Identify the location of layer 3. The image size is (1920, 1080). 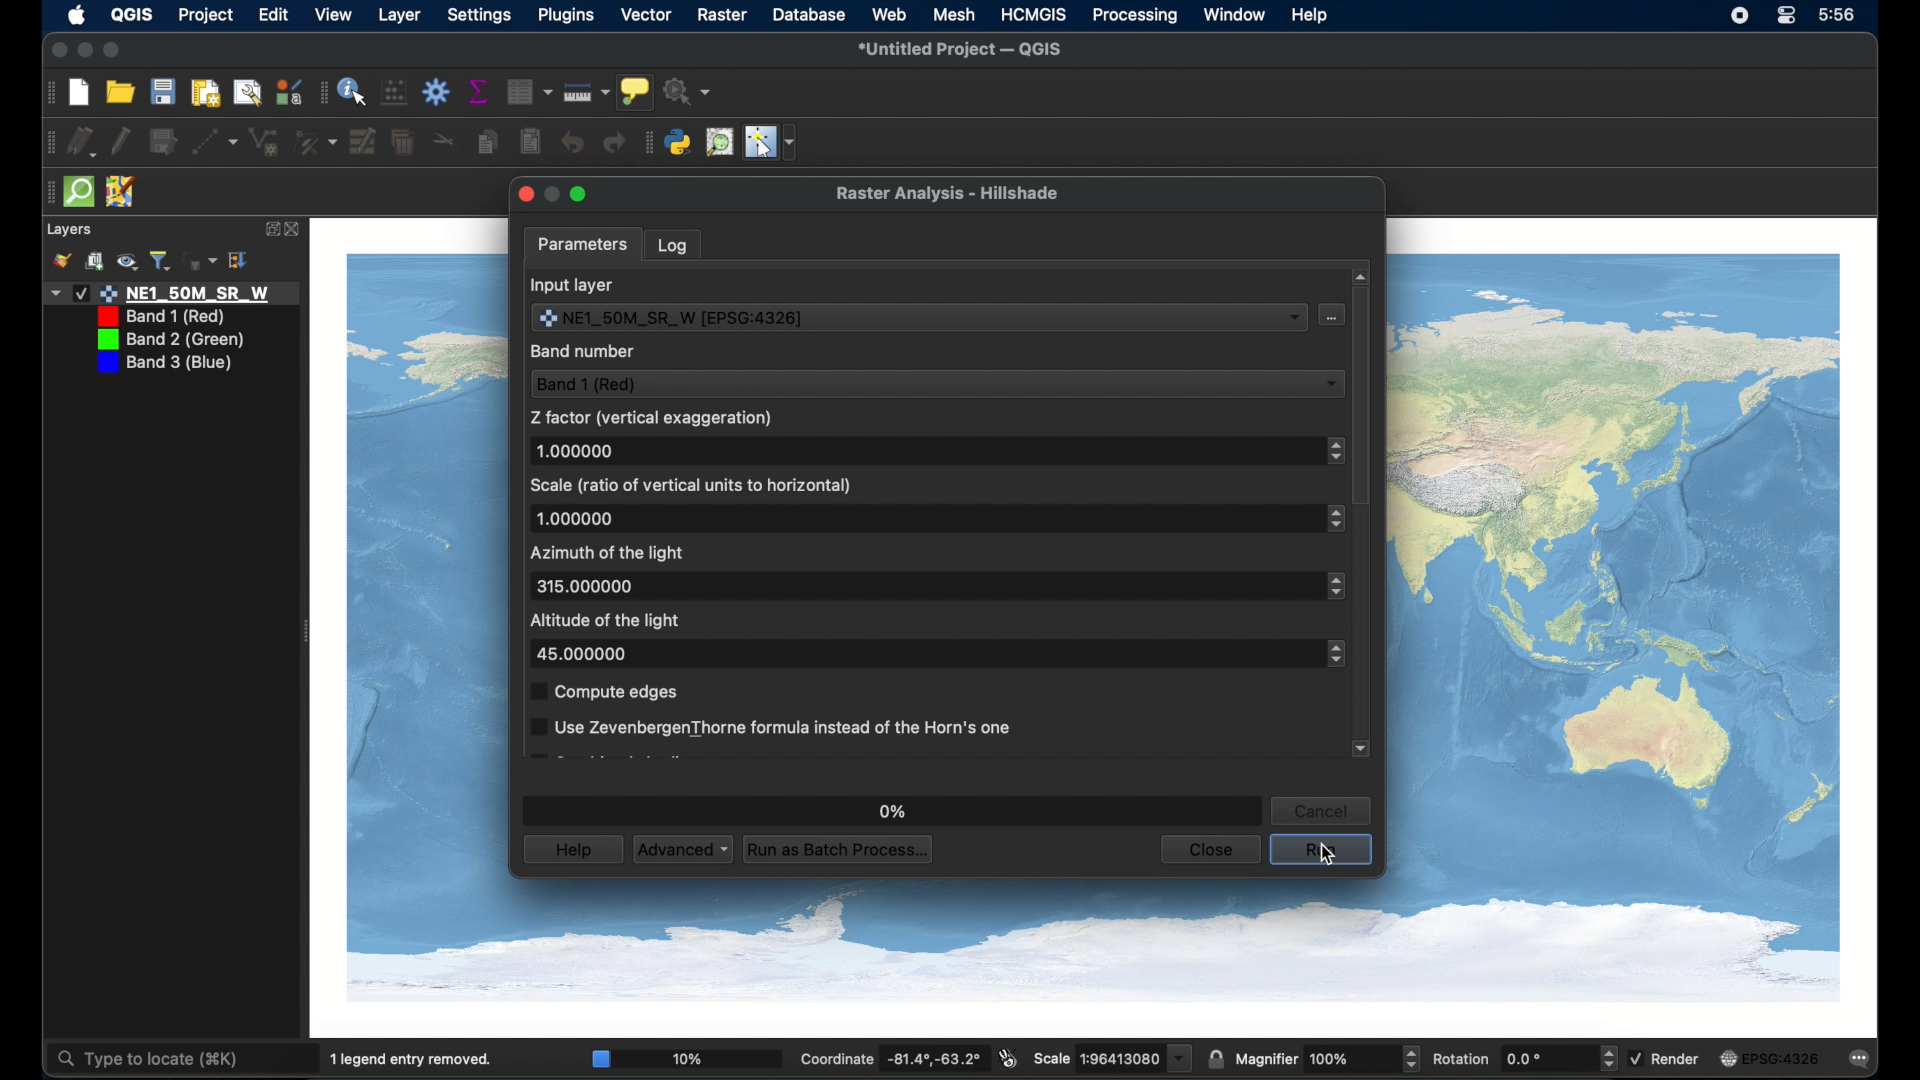
(169, 339).